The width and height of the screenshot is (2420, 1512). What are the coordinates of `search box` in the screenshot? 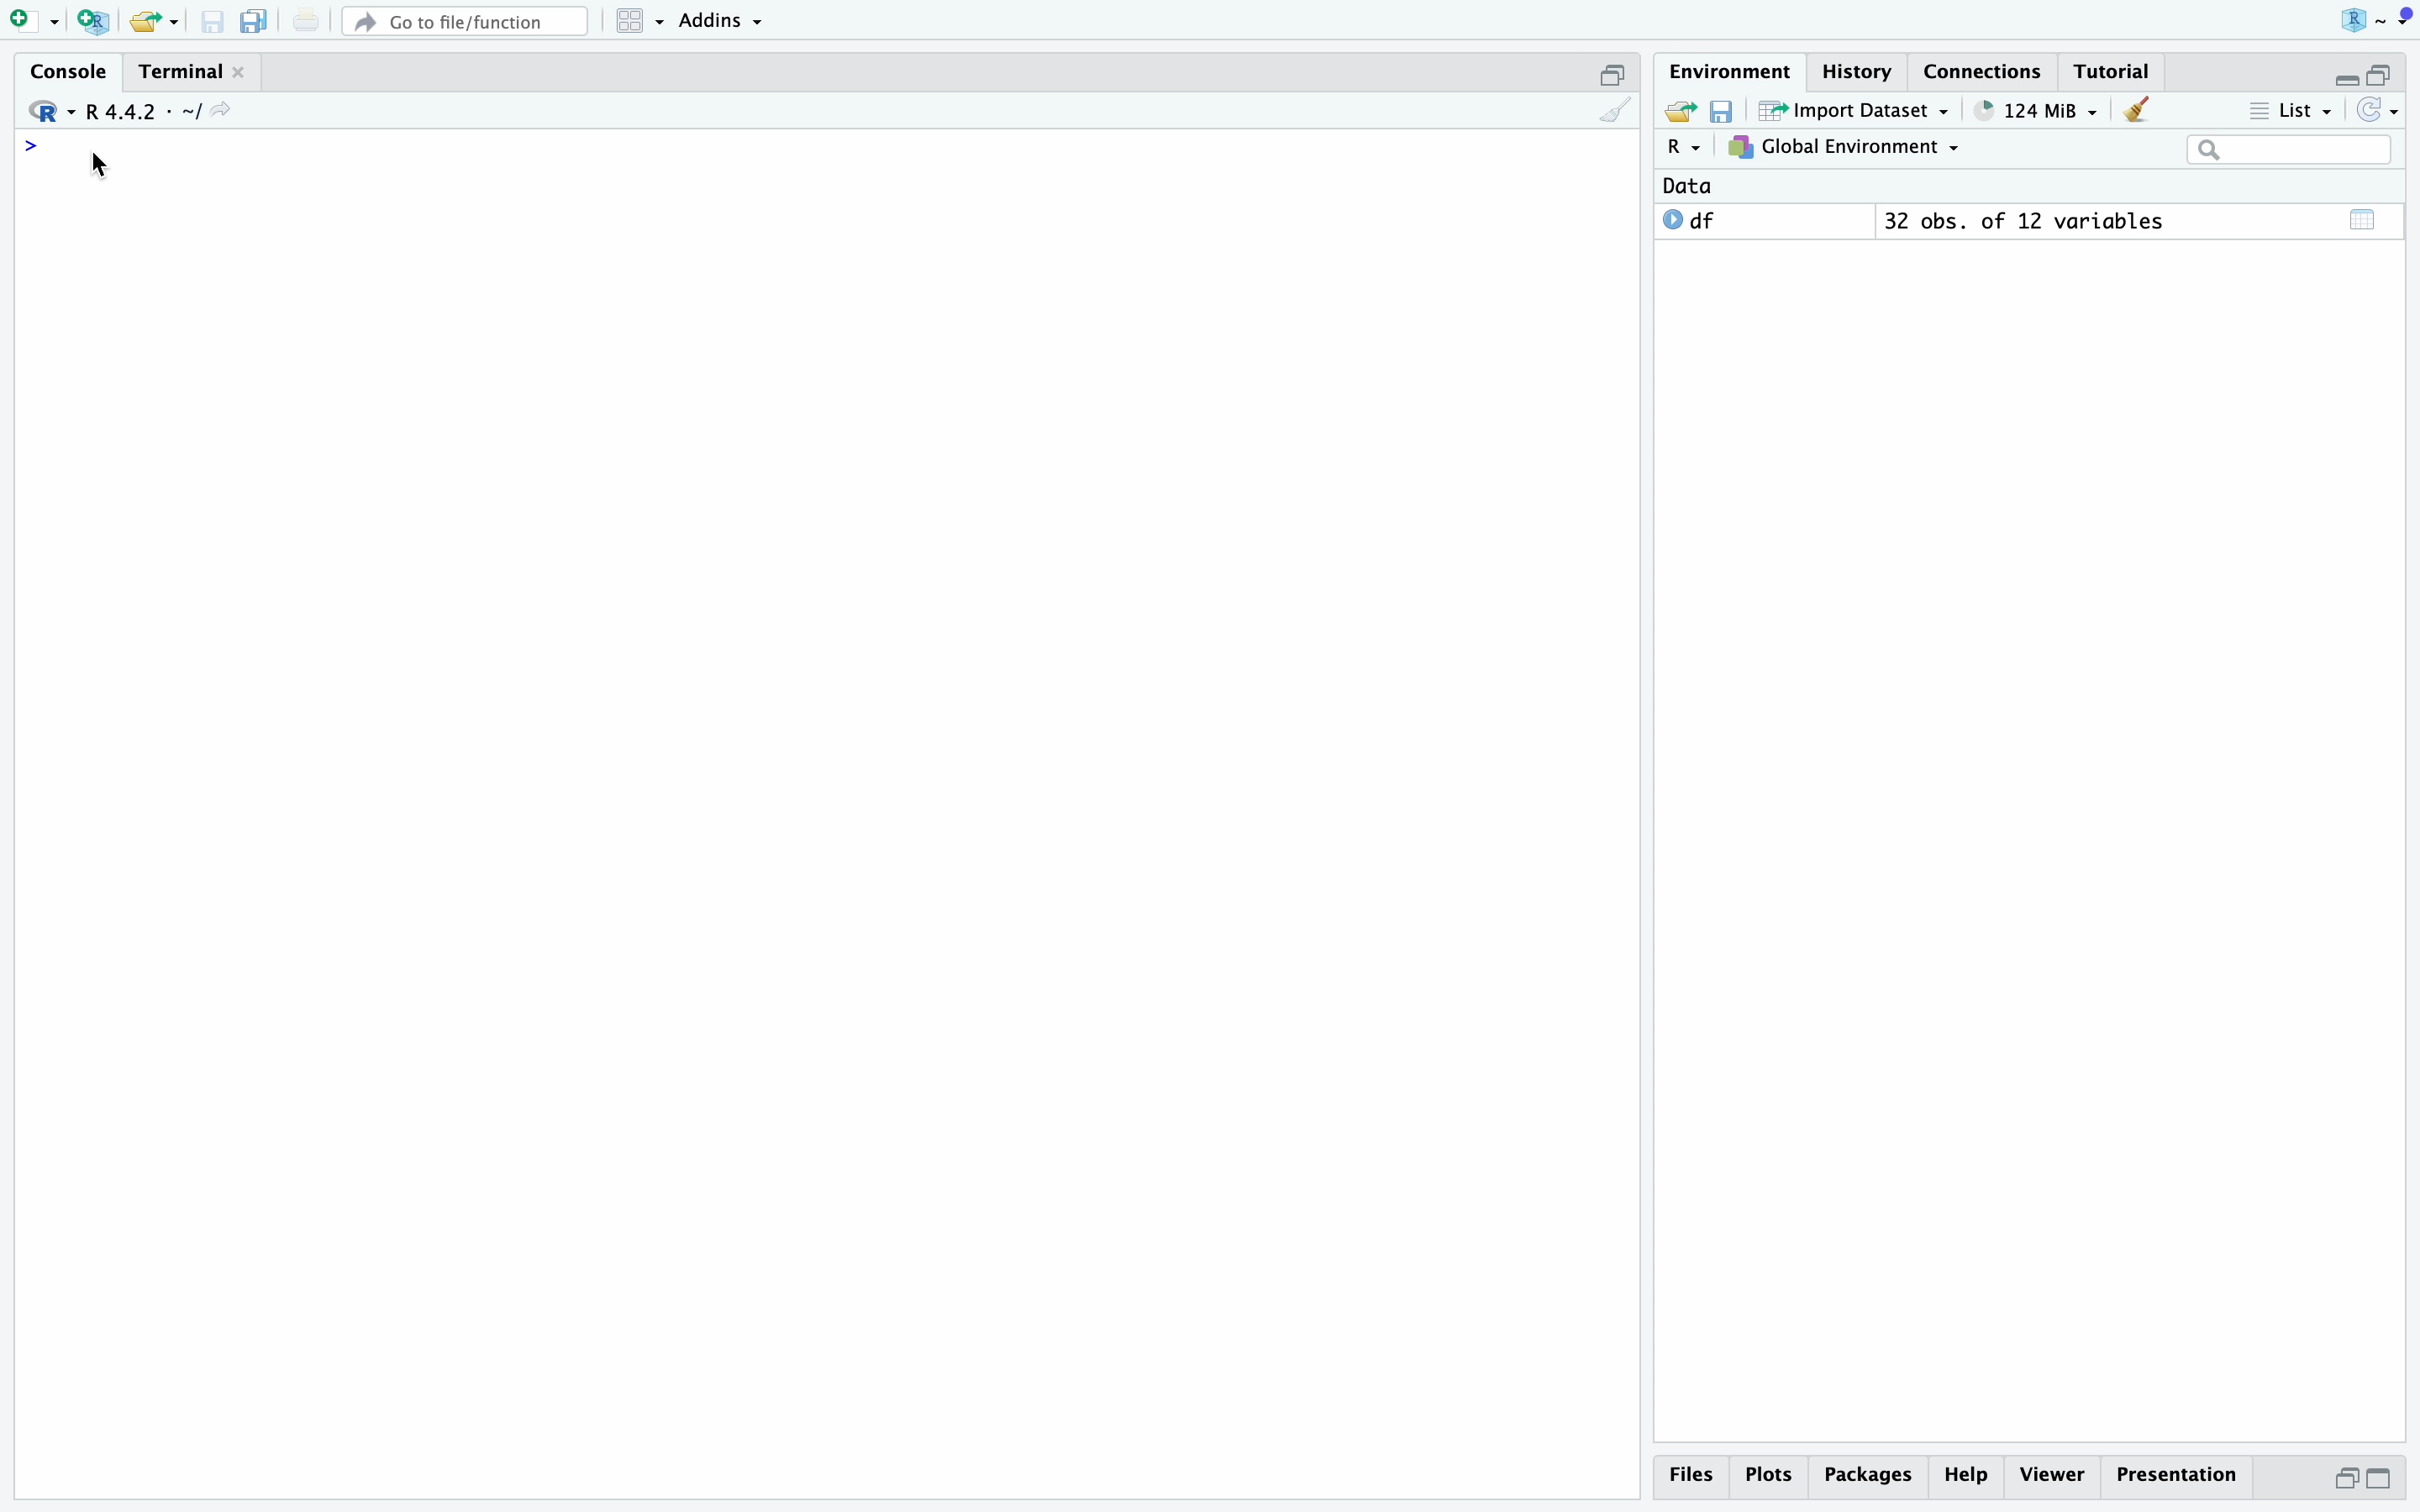 It's located at (2290, 150).